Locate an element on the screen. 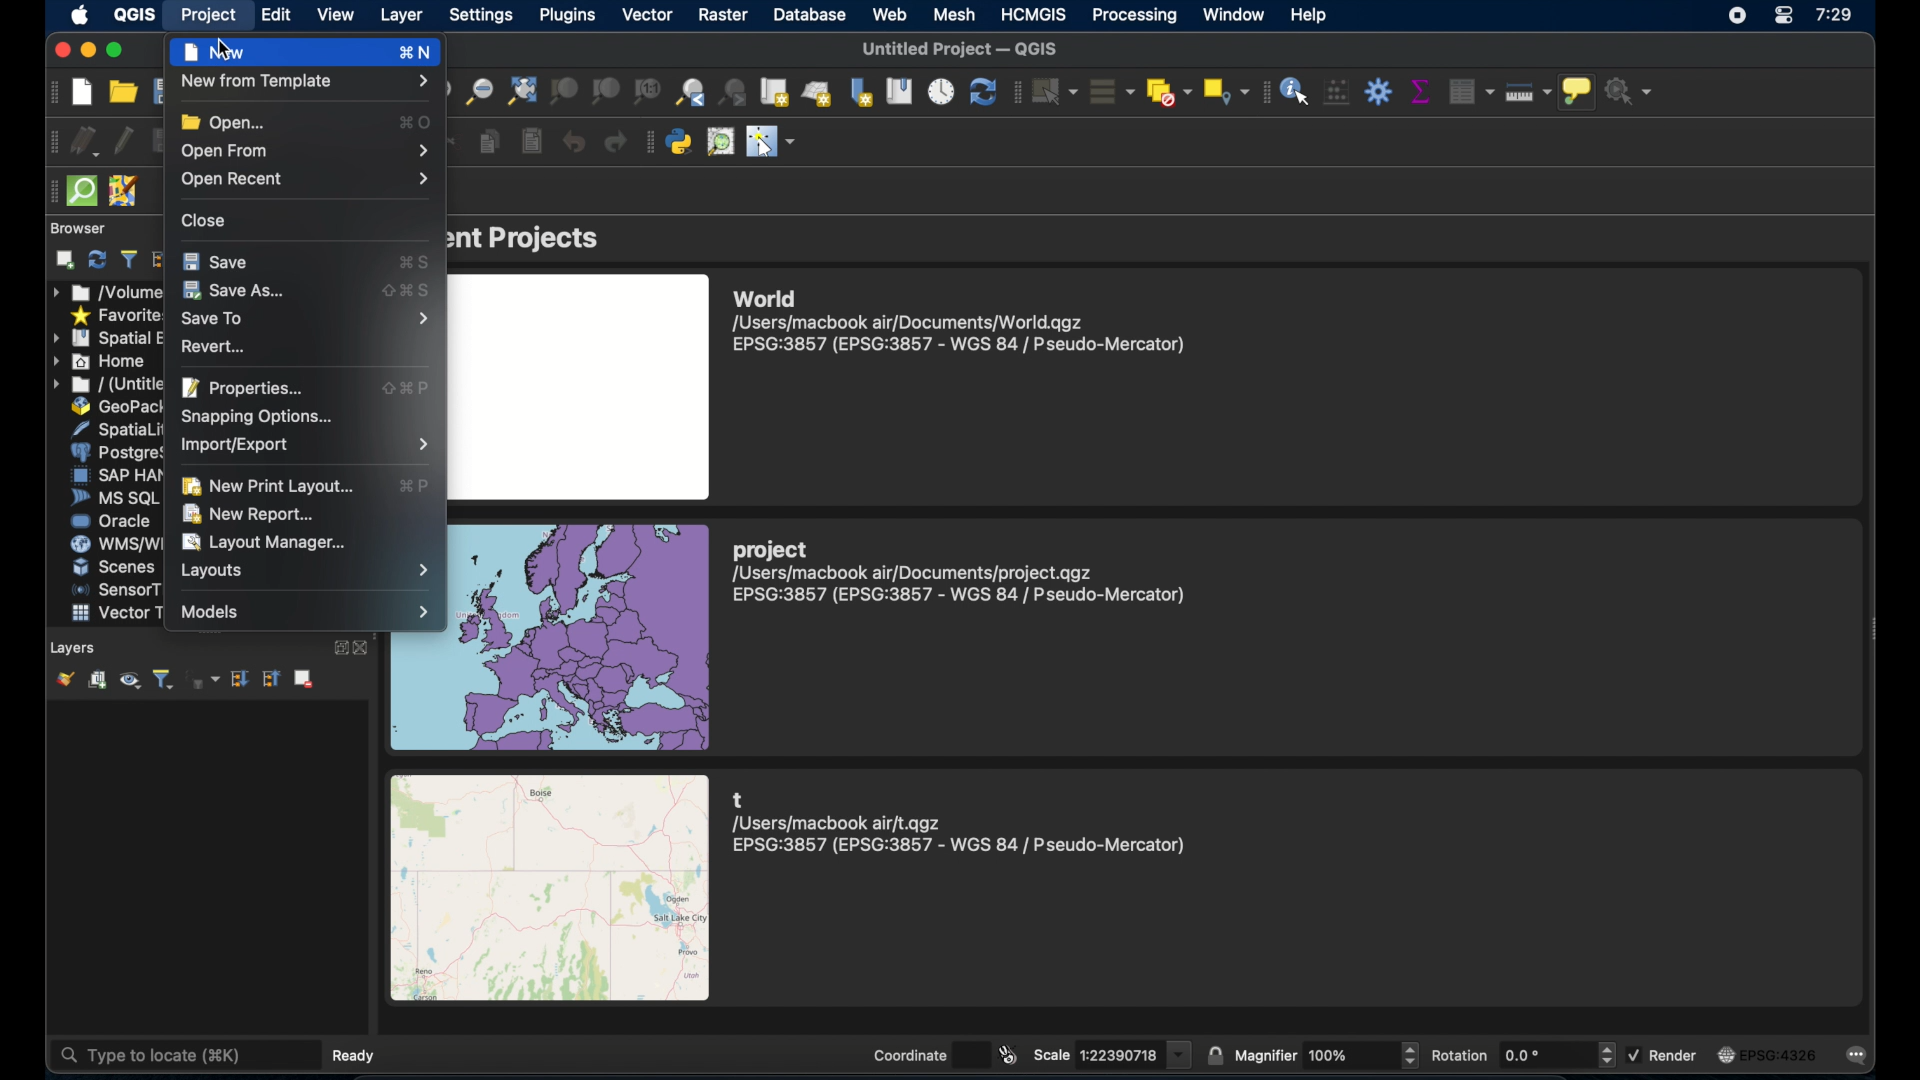 The image size is (1920, 1080). open project is located at coordinates (122, 92).